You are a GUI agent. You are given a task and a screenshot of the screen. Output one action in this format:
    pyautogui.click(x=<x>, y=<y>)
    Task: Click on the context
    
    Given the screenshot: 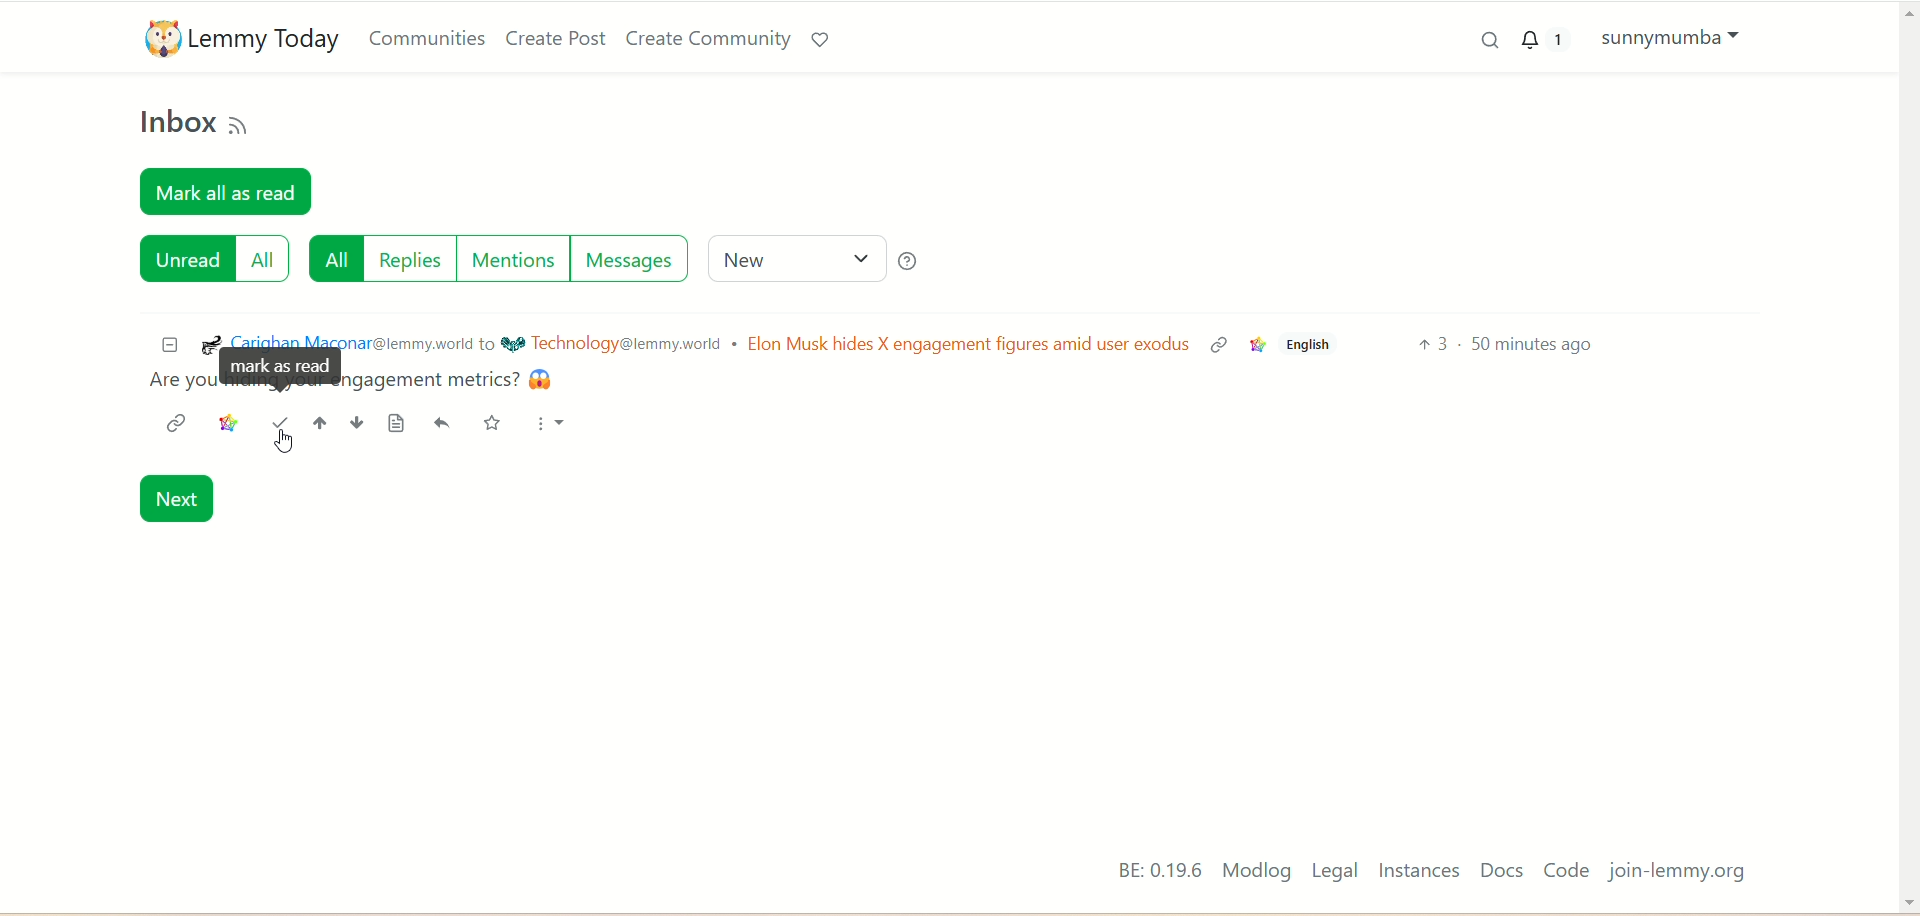 What is the action you would take?
    pyautogui.click(x=1256, y=346)
    